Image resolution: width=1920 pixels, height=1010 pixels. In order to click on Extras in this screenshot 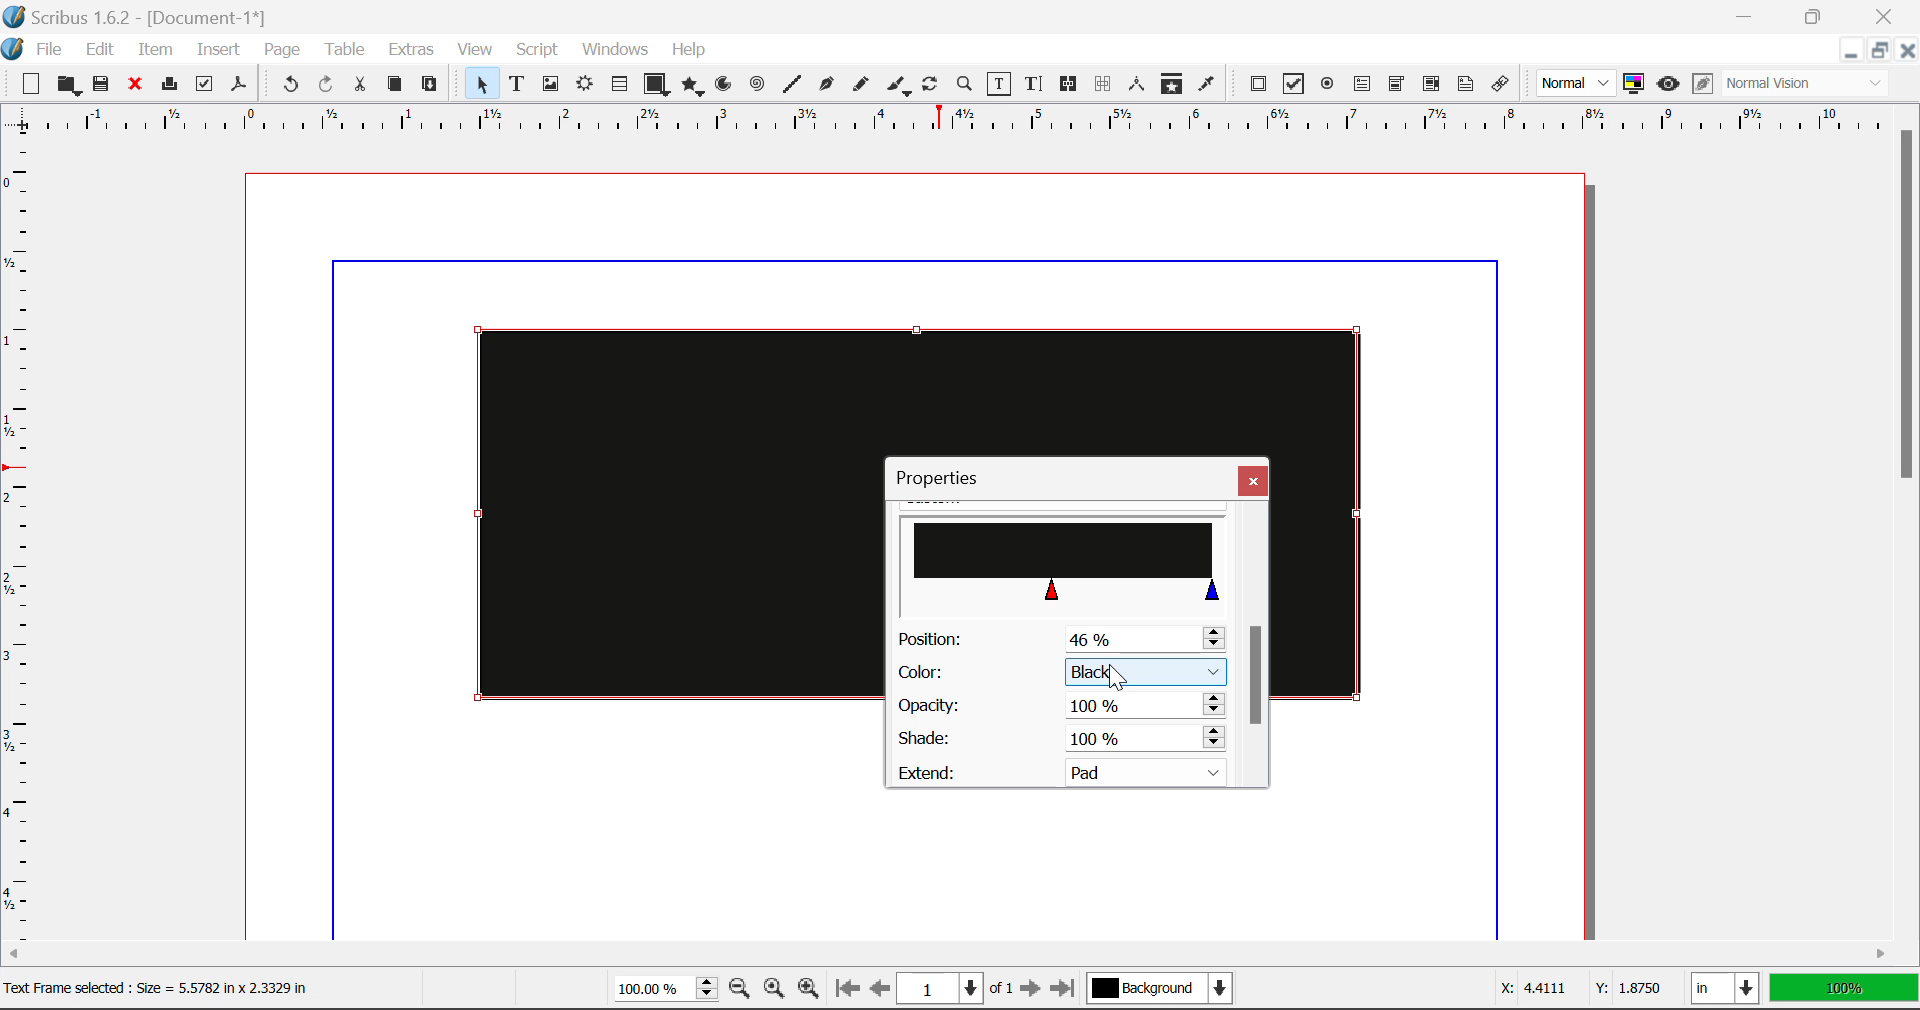, I will do `click(414, 50)`.